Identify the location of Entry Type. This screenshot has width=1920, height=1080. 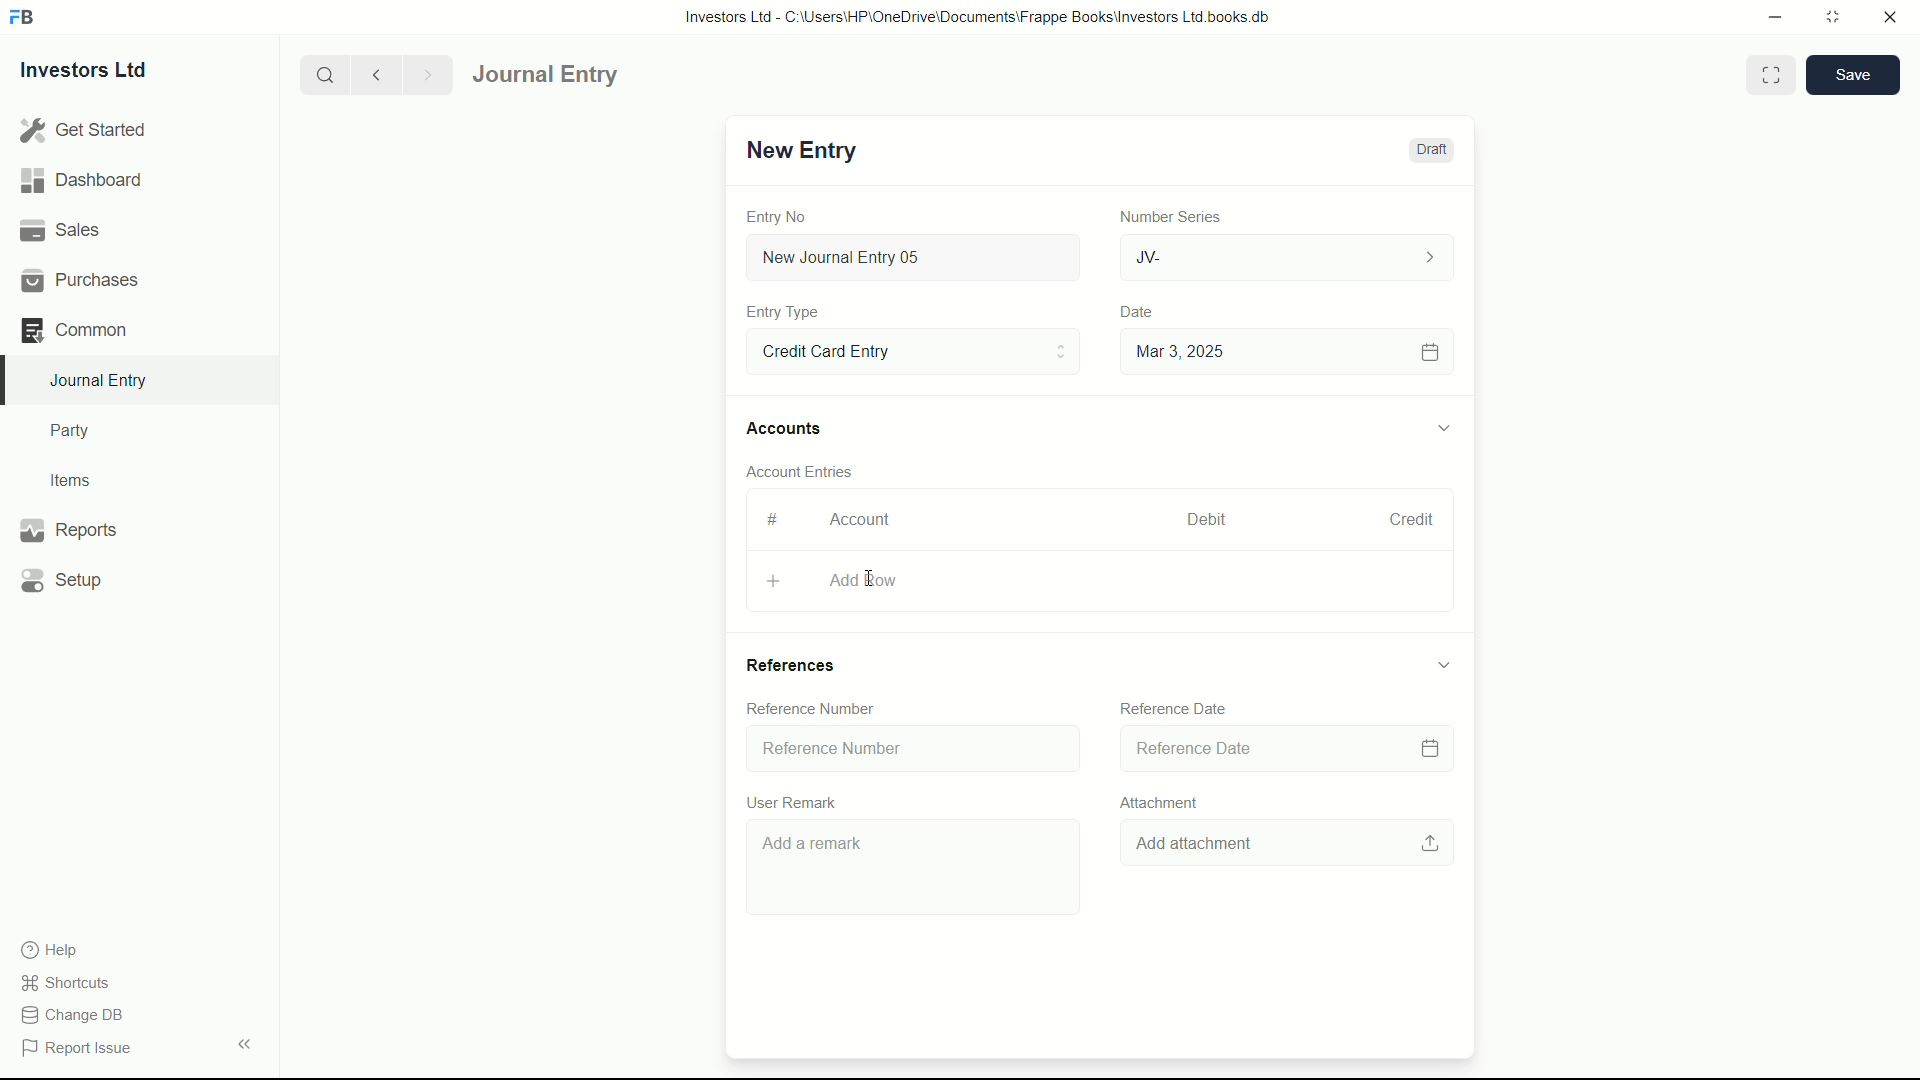
(783, 312).